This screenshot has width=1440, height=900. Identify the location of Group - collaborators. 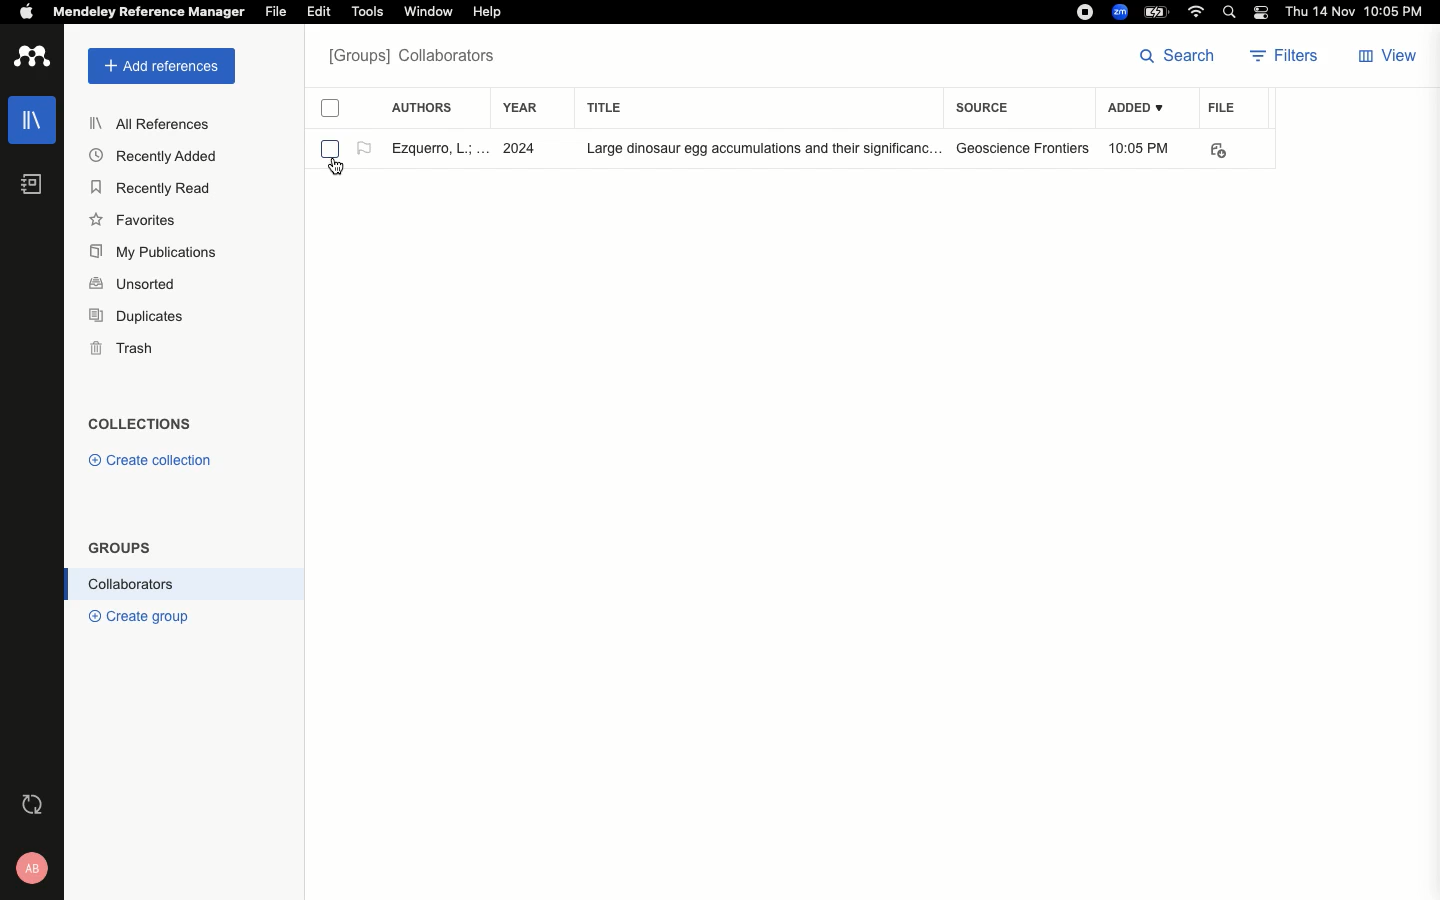
(417, 59).